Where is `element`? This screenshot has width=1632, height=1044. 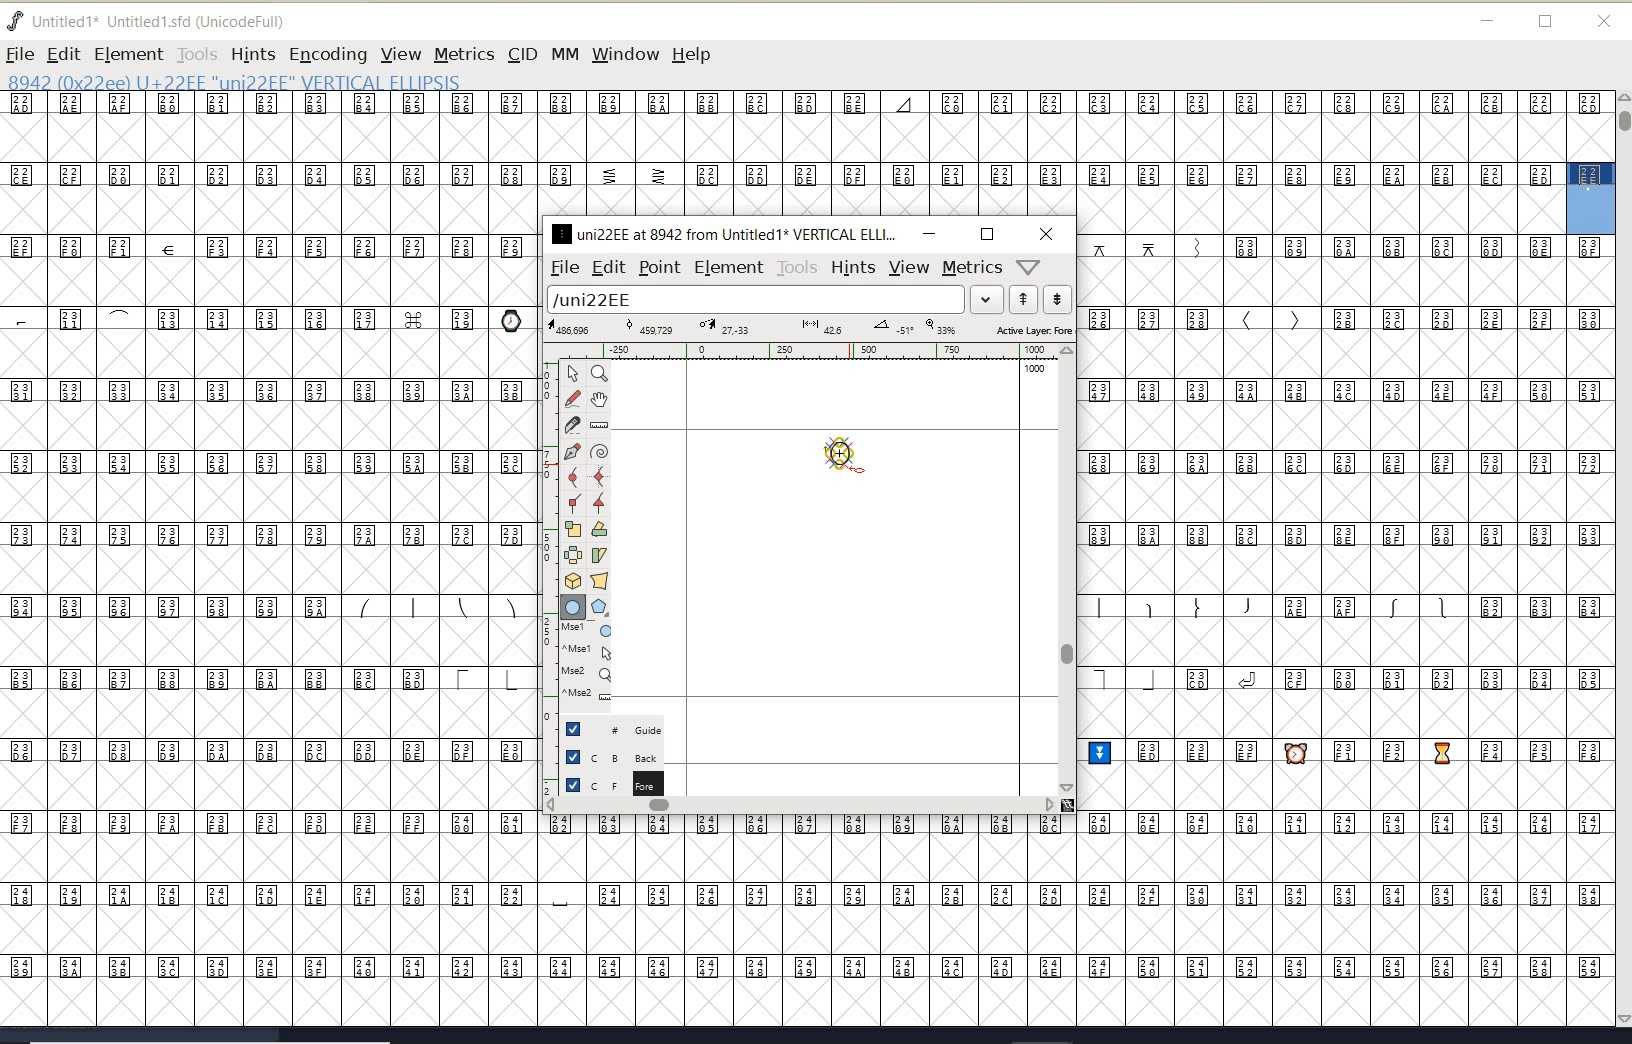
element is located at coordinates (729, 267).